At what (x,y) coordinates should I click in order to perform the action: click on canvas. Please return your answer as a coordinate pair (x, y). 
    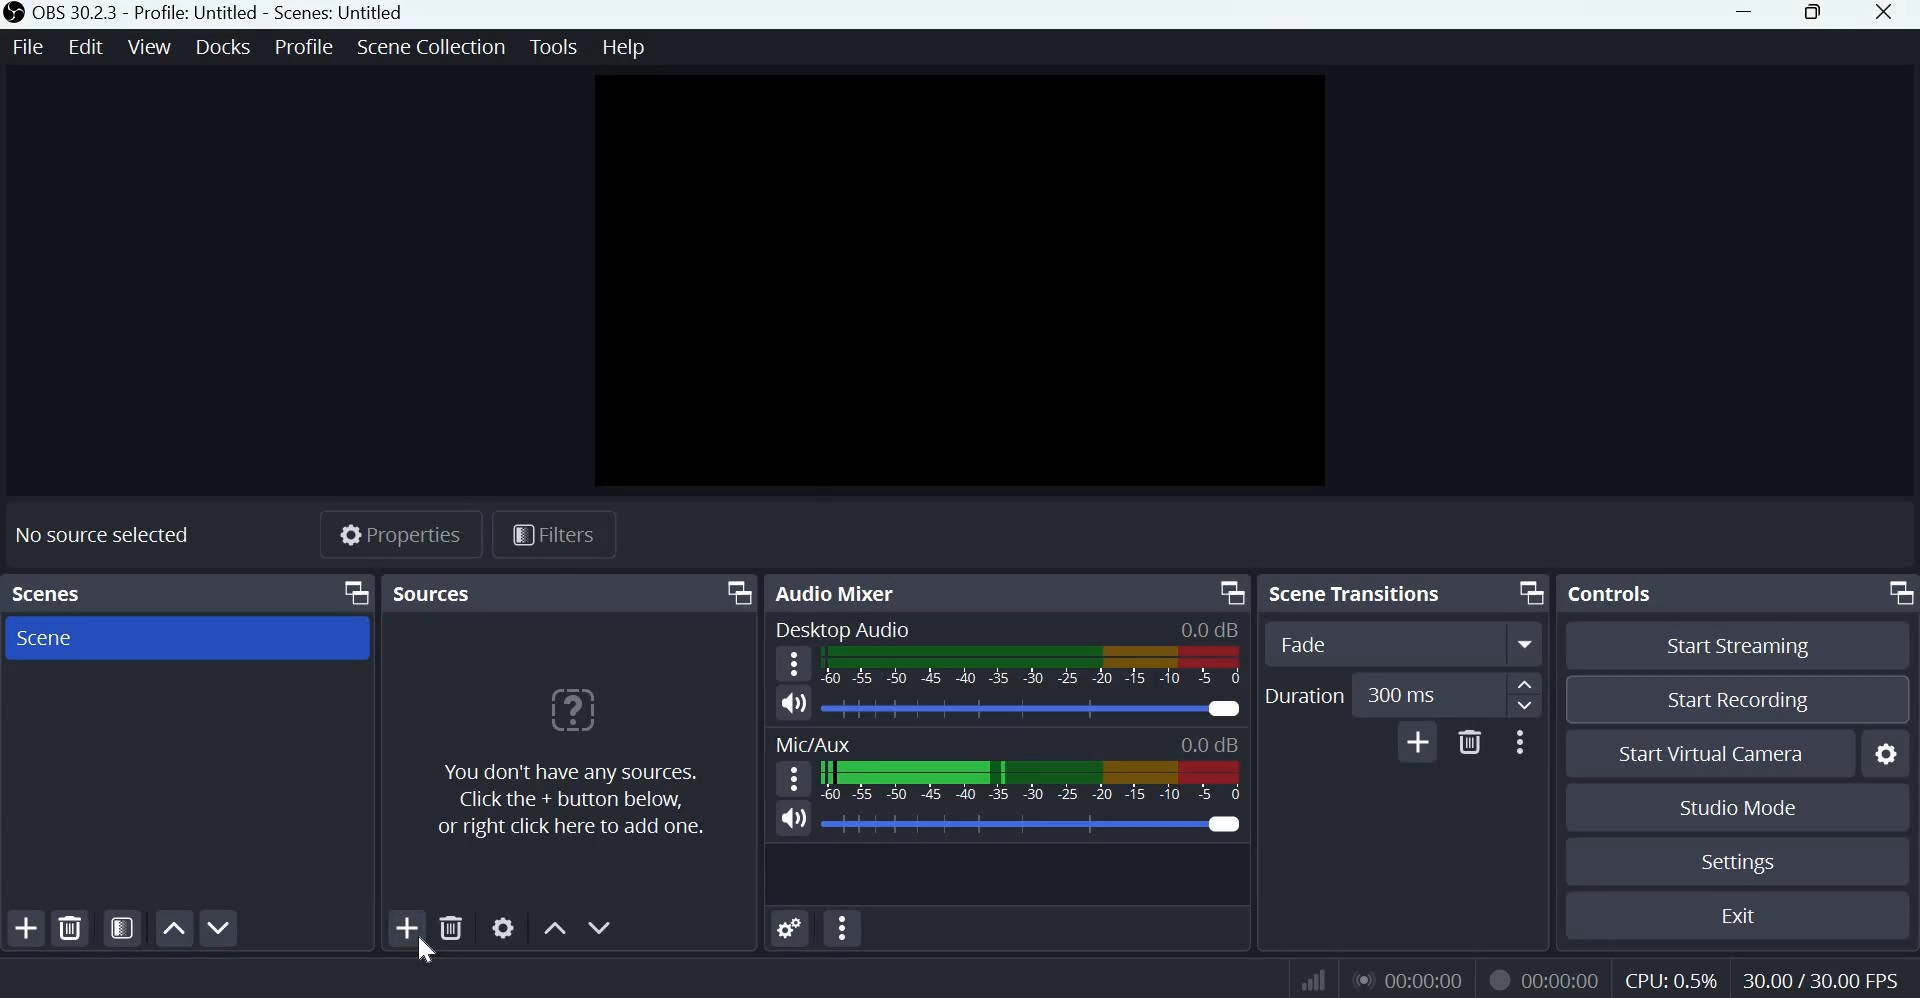
    Looking at the image, I should click on (959, 282).